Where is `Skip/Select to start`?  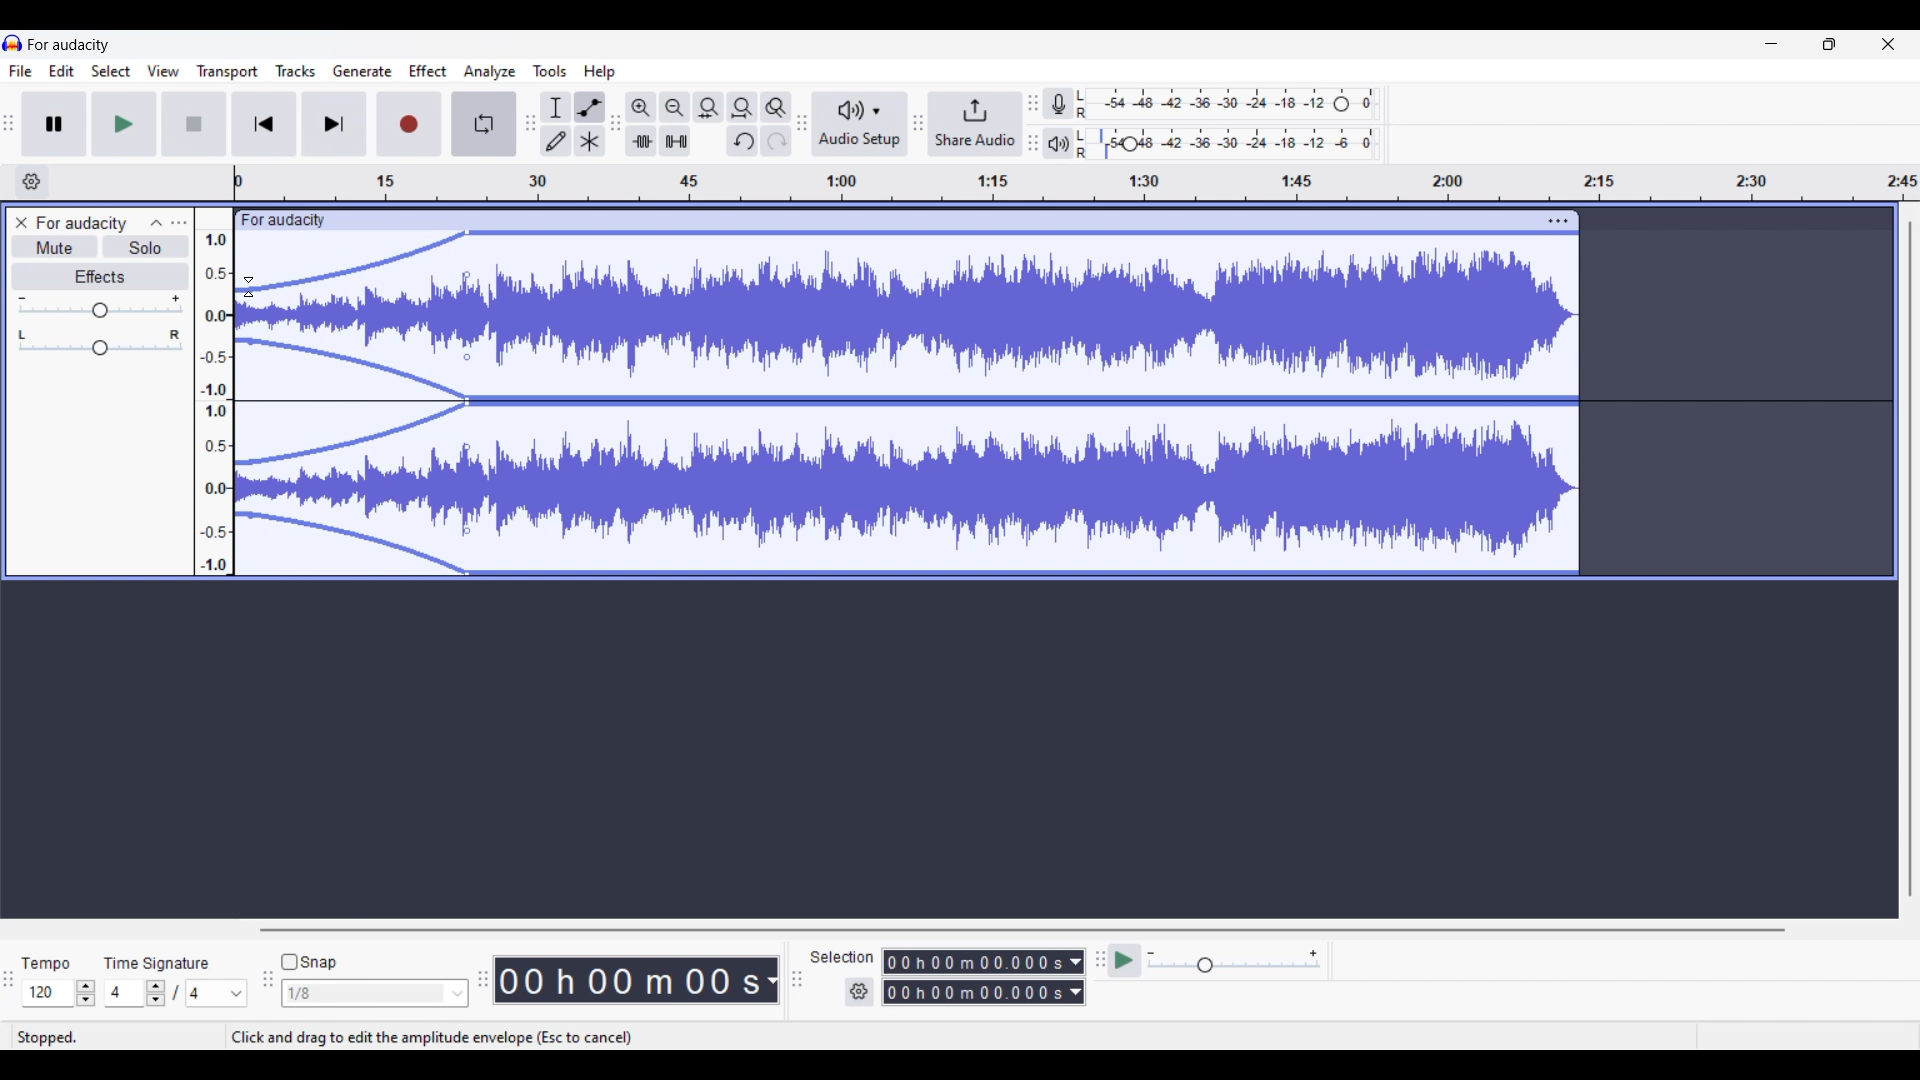
Skip/Select to start is located at coordinates (264, 123).